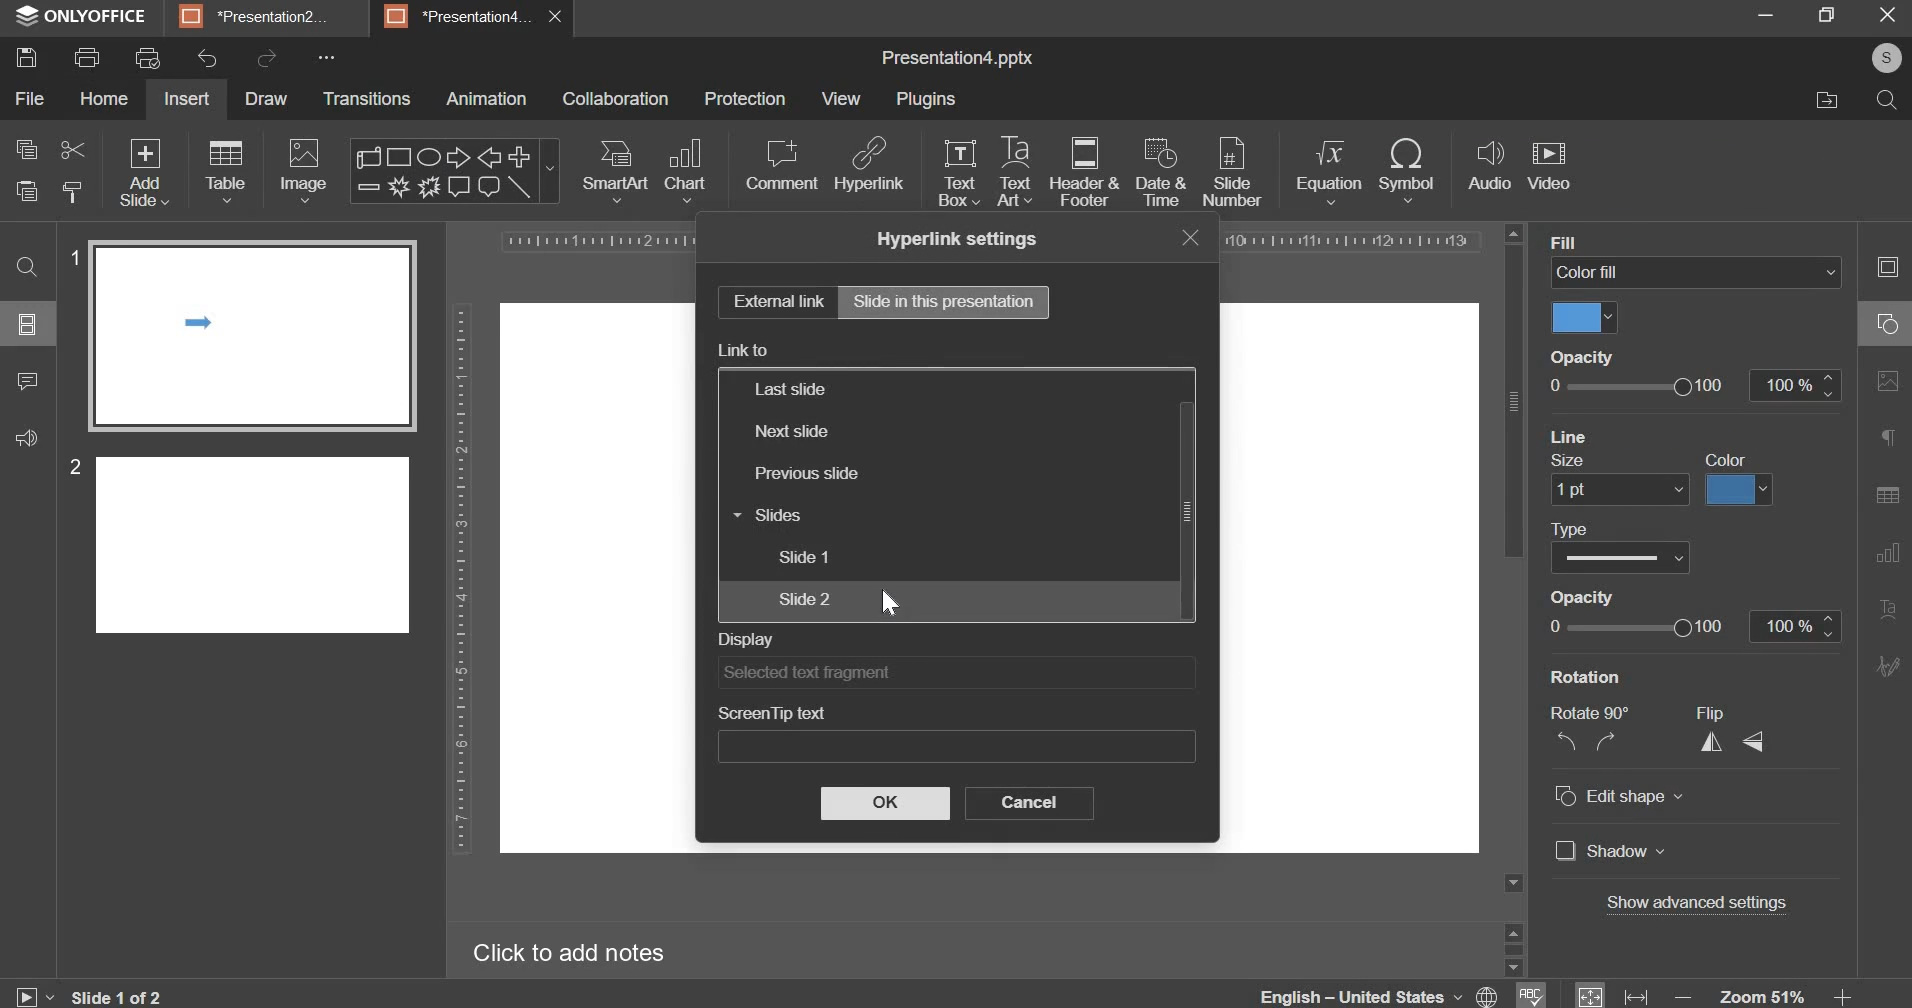 This screenshot has height=1008, width=1912. I want to click on fit, so click(1610, 991).